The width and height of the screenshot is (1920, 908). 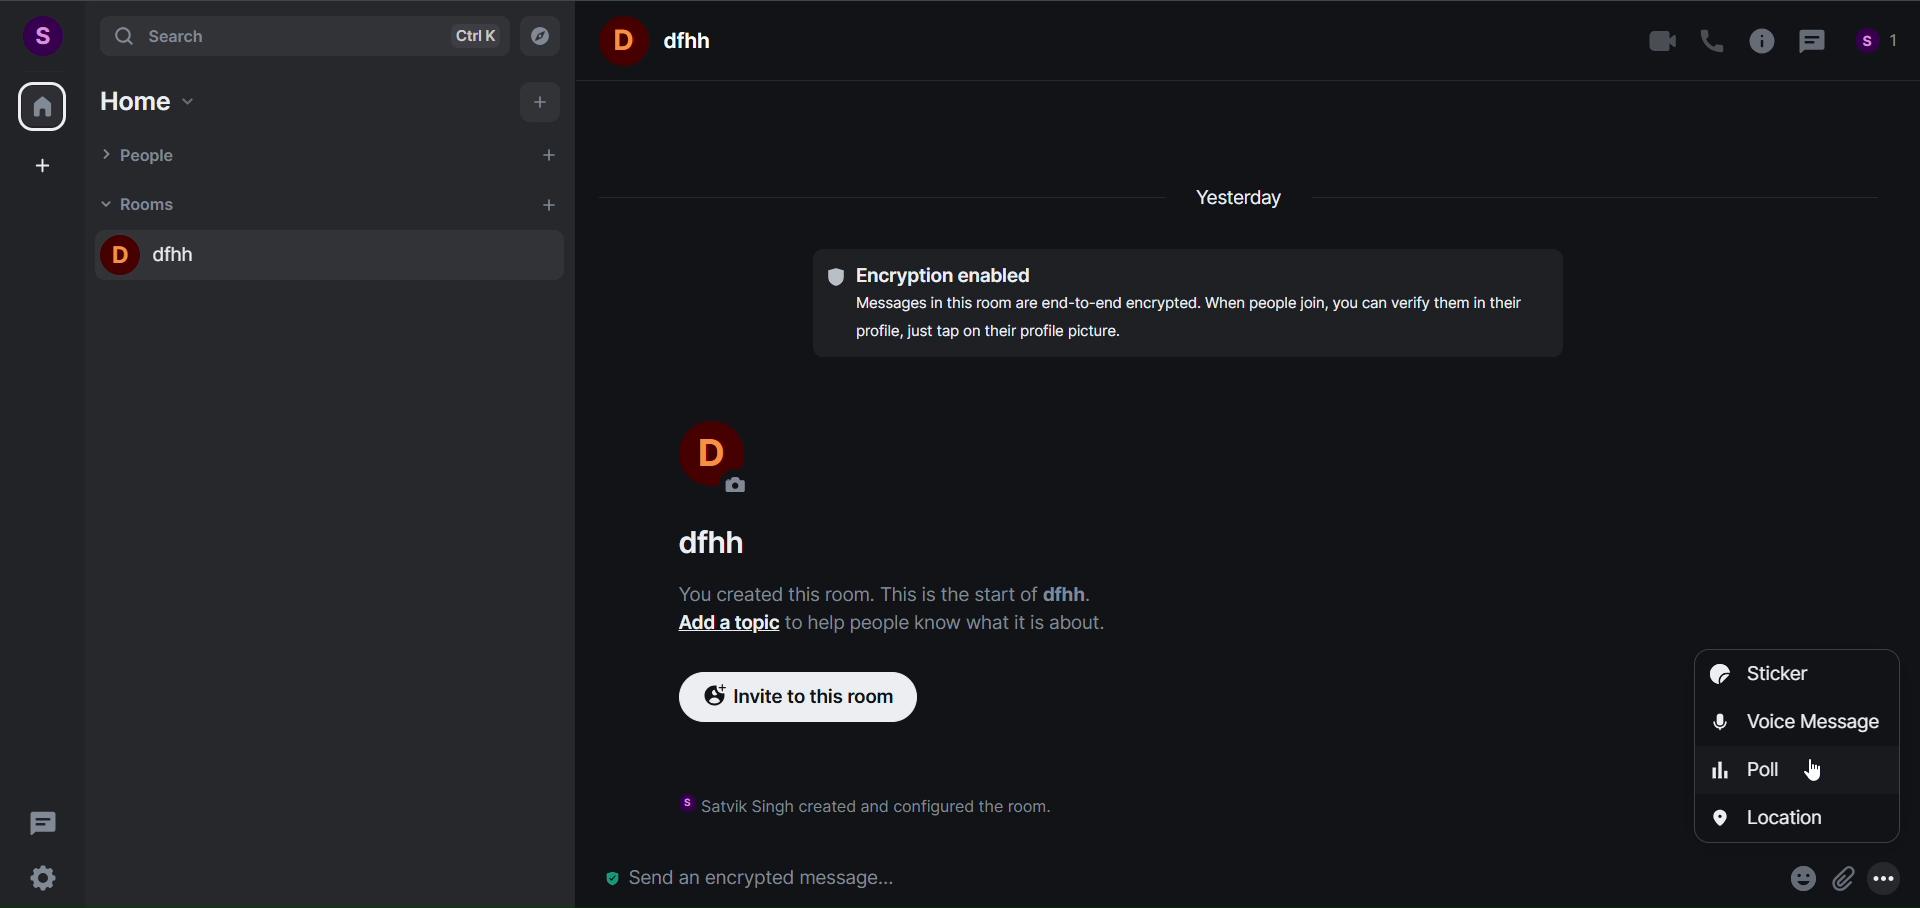 I want to click on explore room, so click(x=542, y=34).